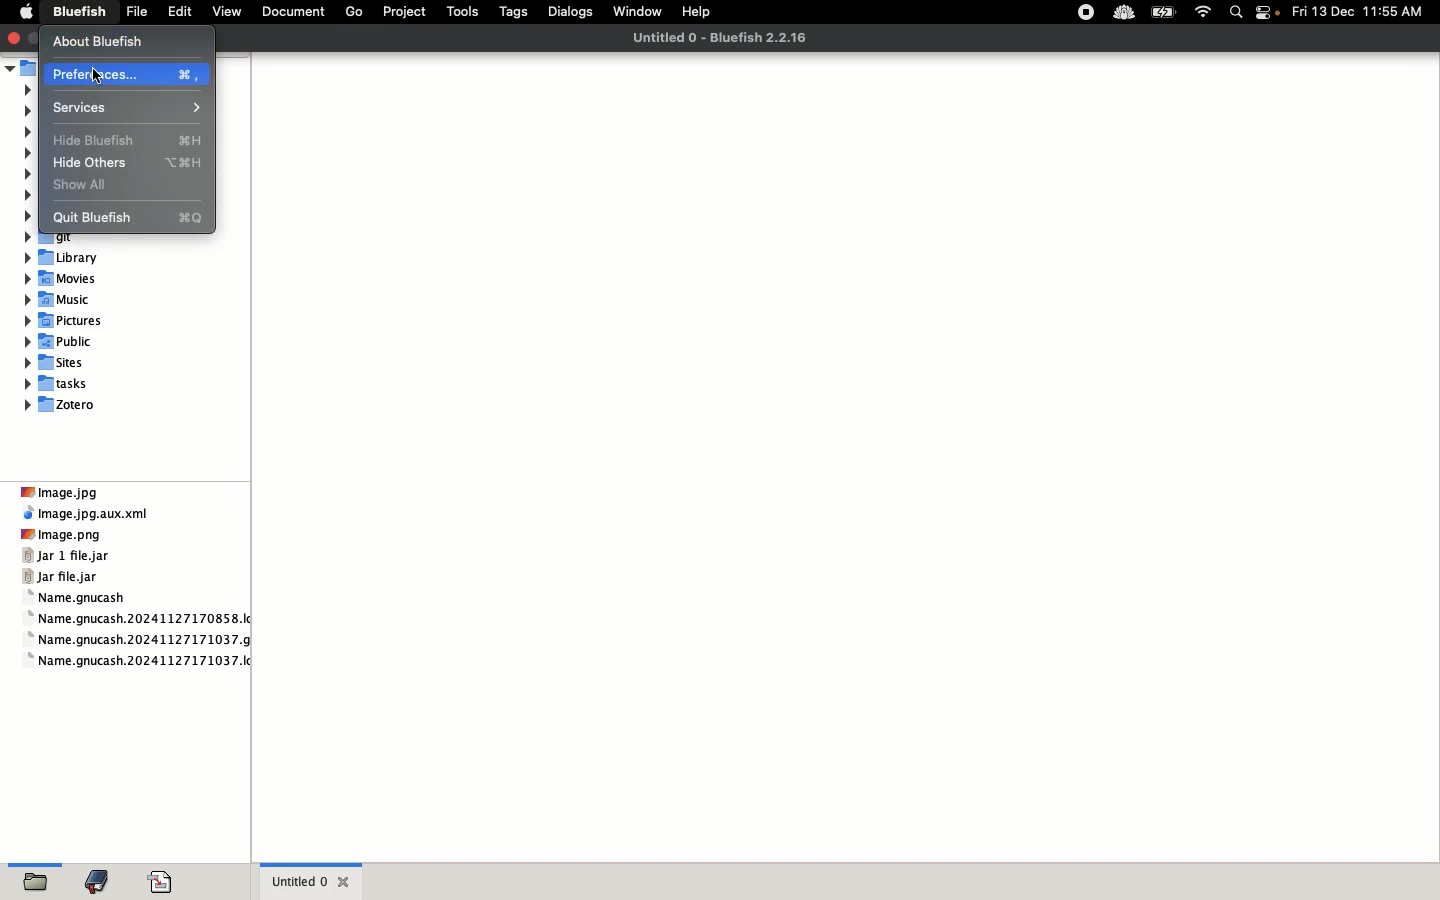 The image size is (1440, 900). Describe the element at coordinates (67, 258) in the screenshot. I see `library` at that location.